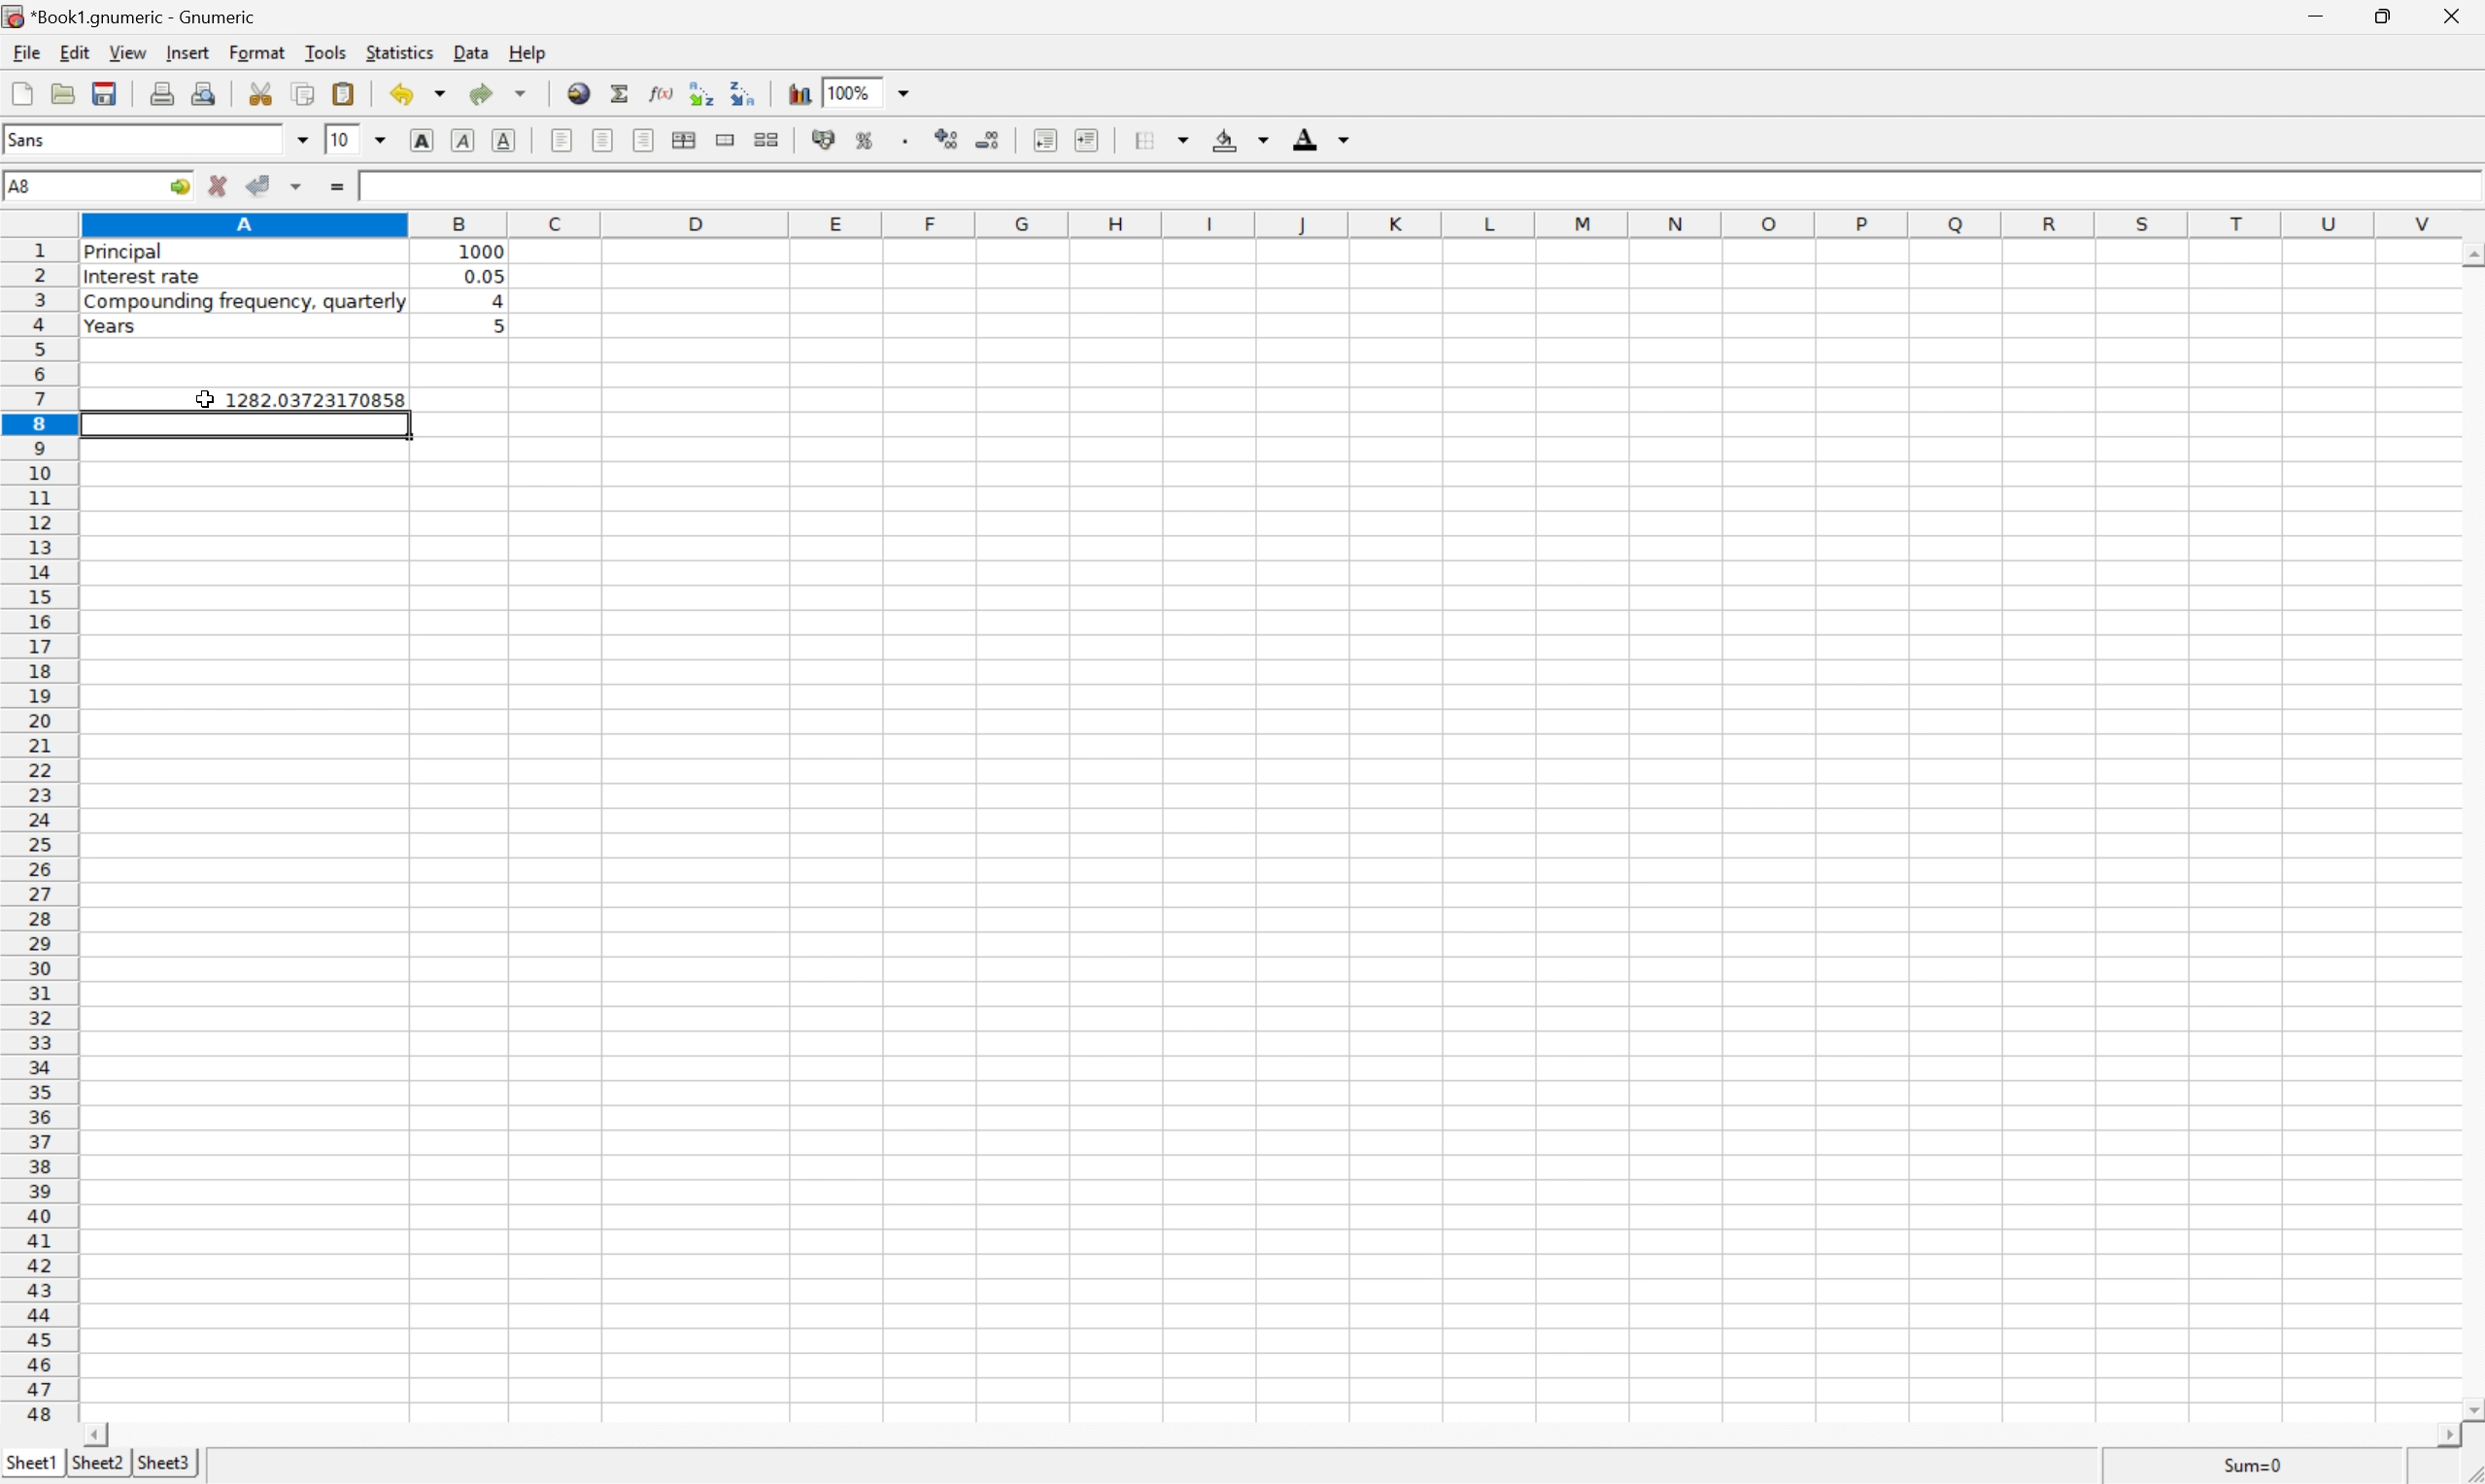 This screenshot has height=1484, width=2485. I want to click on minimize, so click(2320, 16).